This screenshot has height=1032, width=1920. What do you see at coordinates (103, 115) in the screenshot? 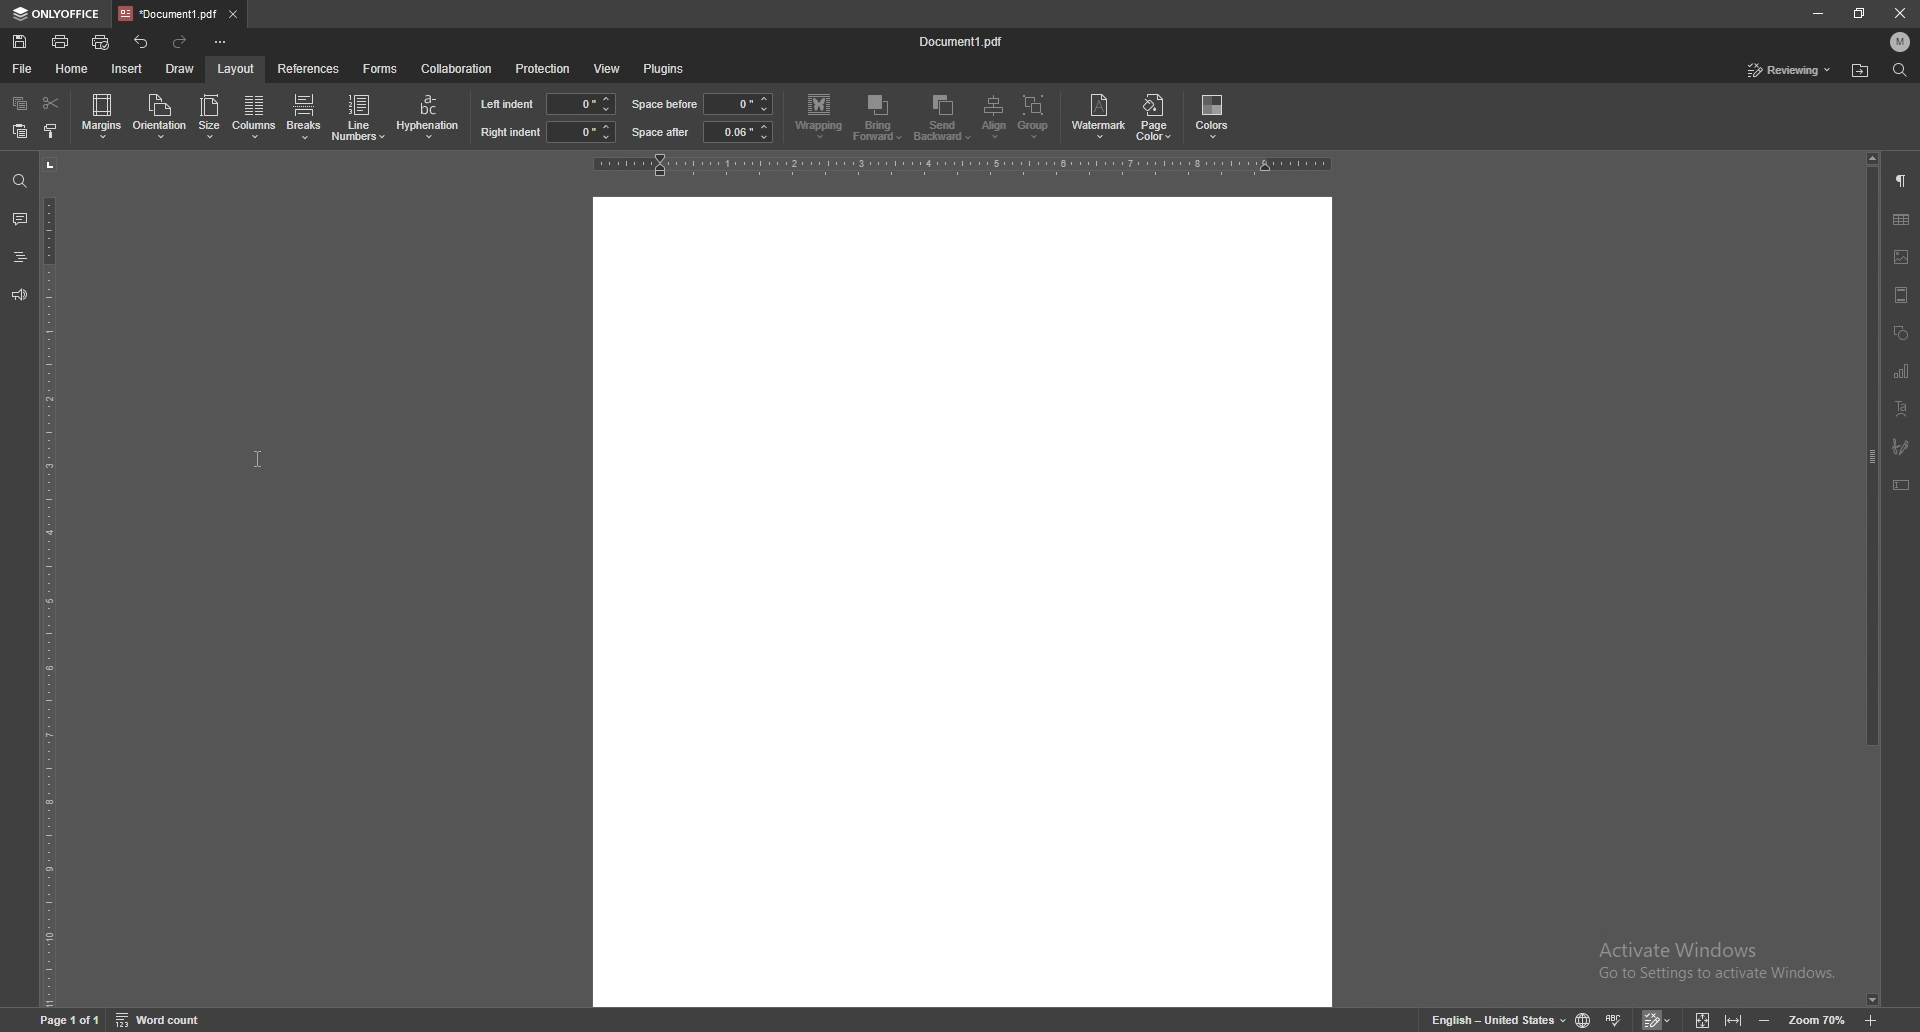
I see `margins` at bounding box center [103, 115].